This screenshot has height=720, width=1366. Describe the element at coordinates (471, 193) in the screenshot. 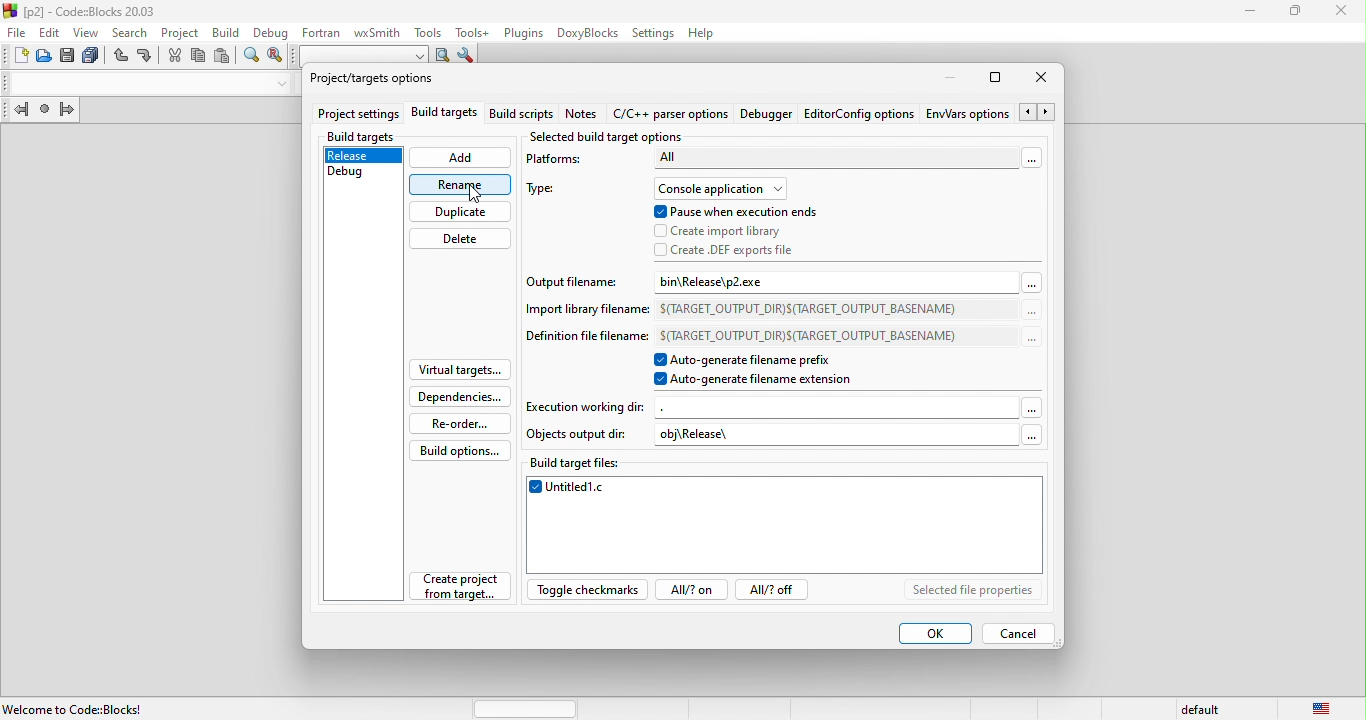

I see `cursor movement` at that location.